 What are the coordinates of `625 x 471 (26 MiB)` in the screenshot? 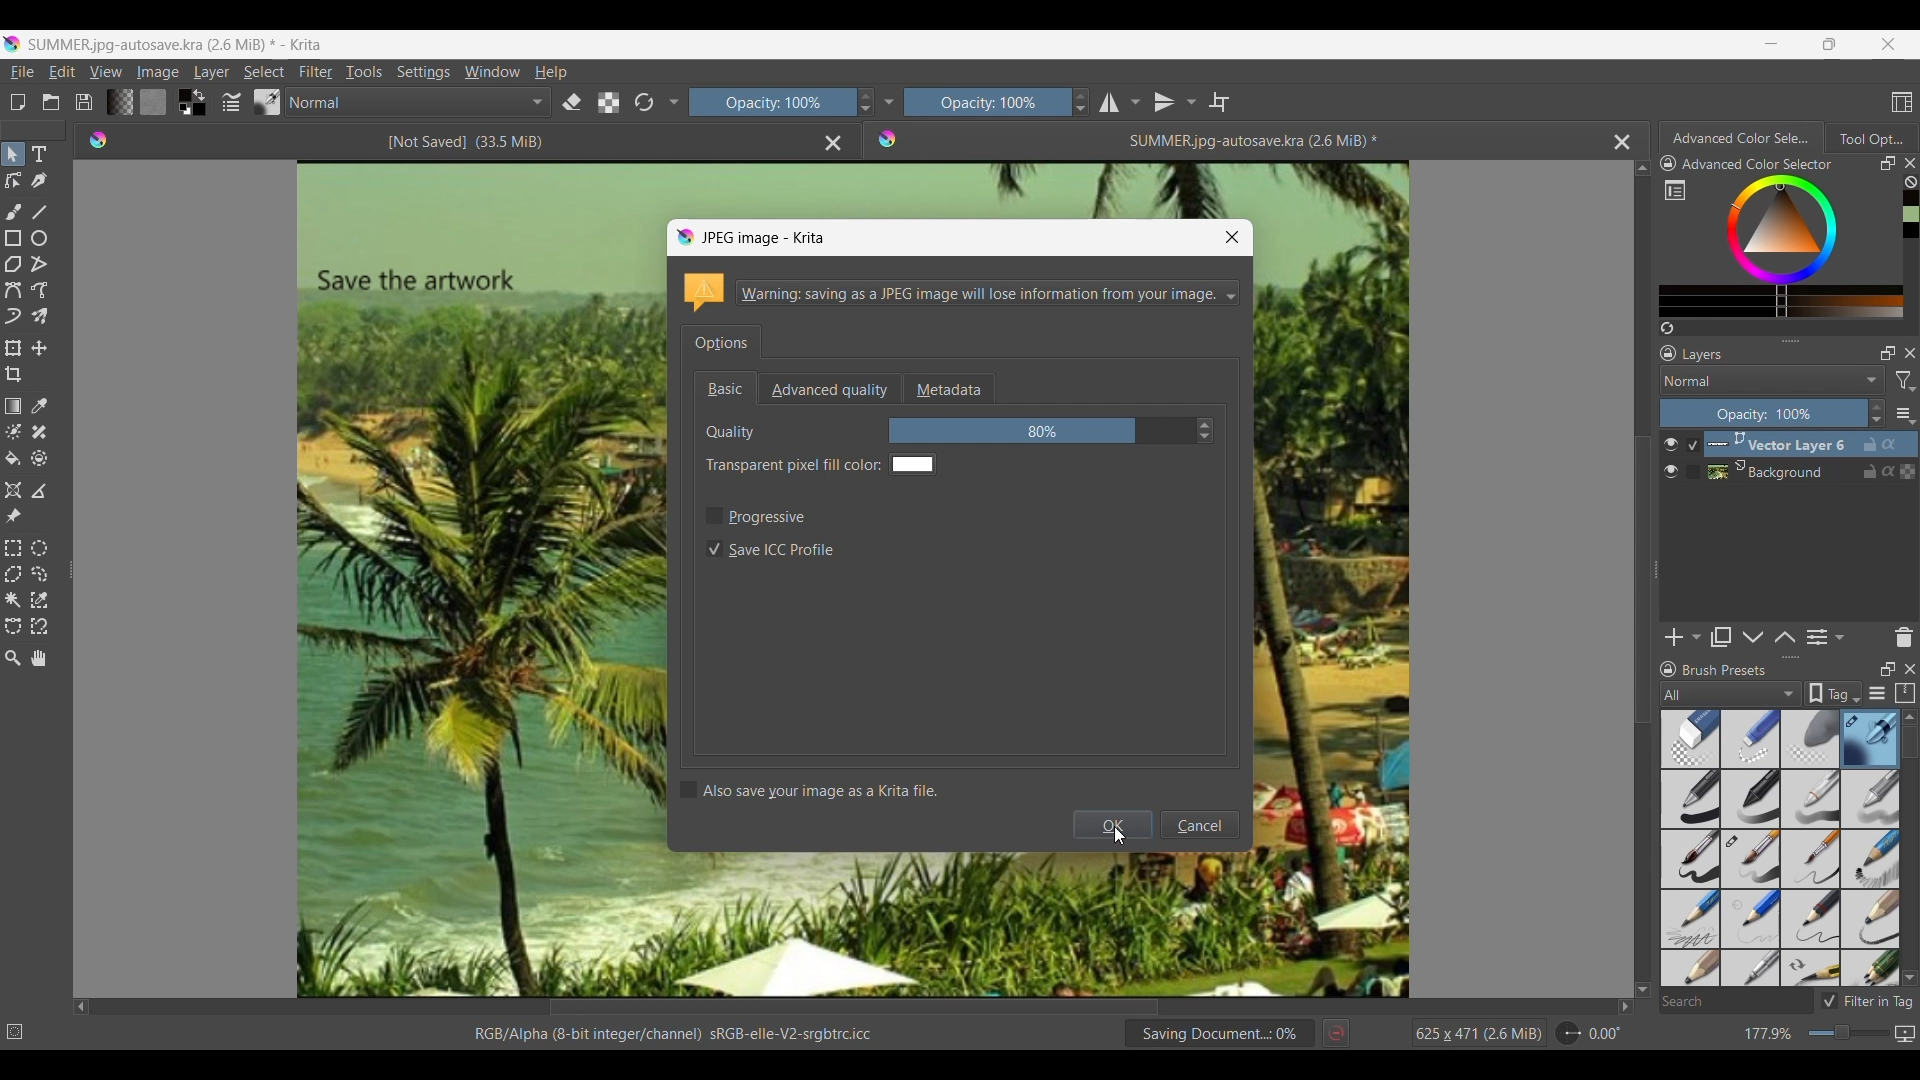 It's located at (1465, 1031).